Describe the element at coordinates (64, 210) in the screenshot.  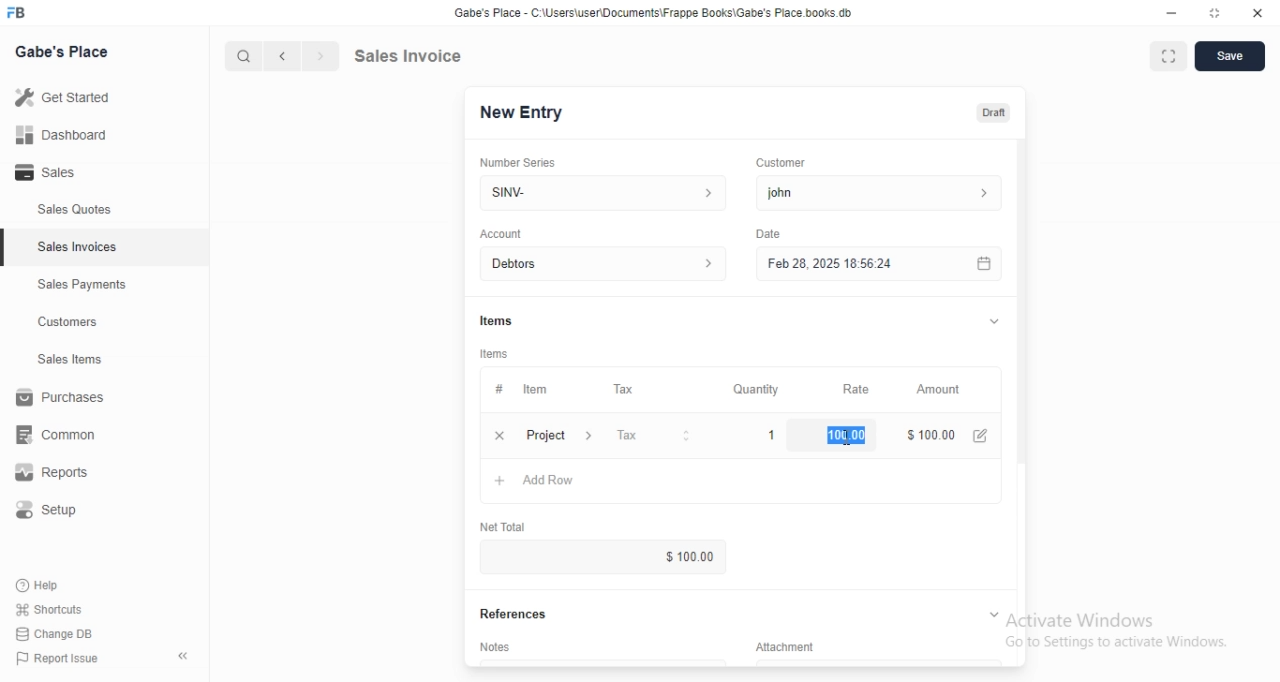
I see `Sales Quotes` at that location.